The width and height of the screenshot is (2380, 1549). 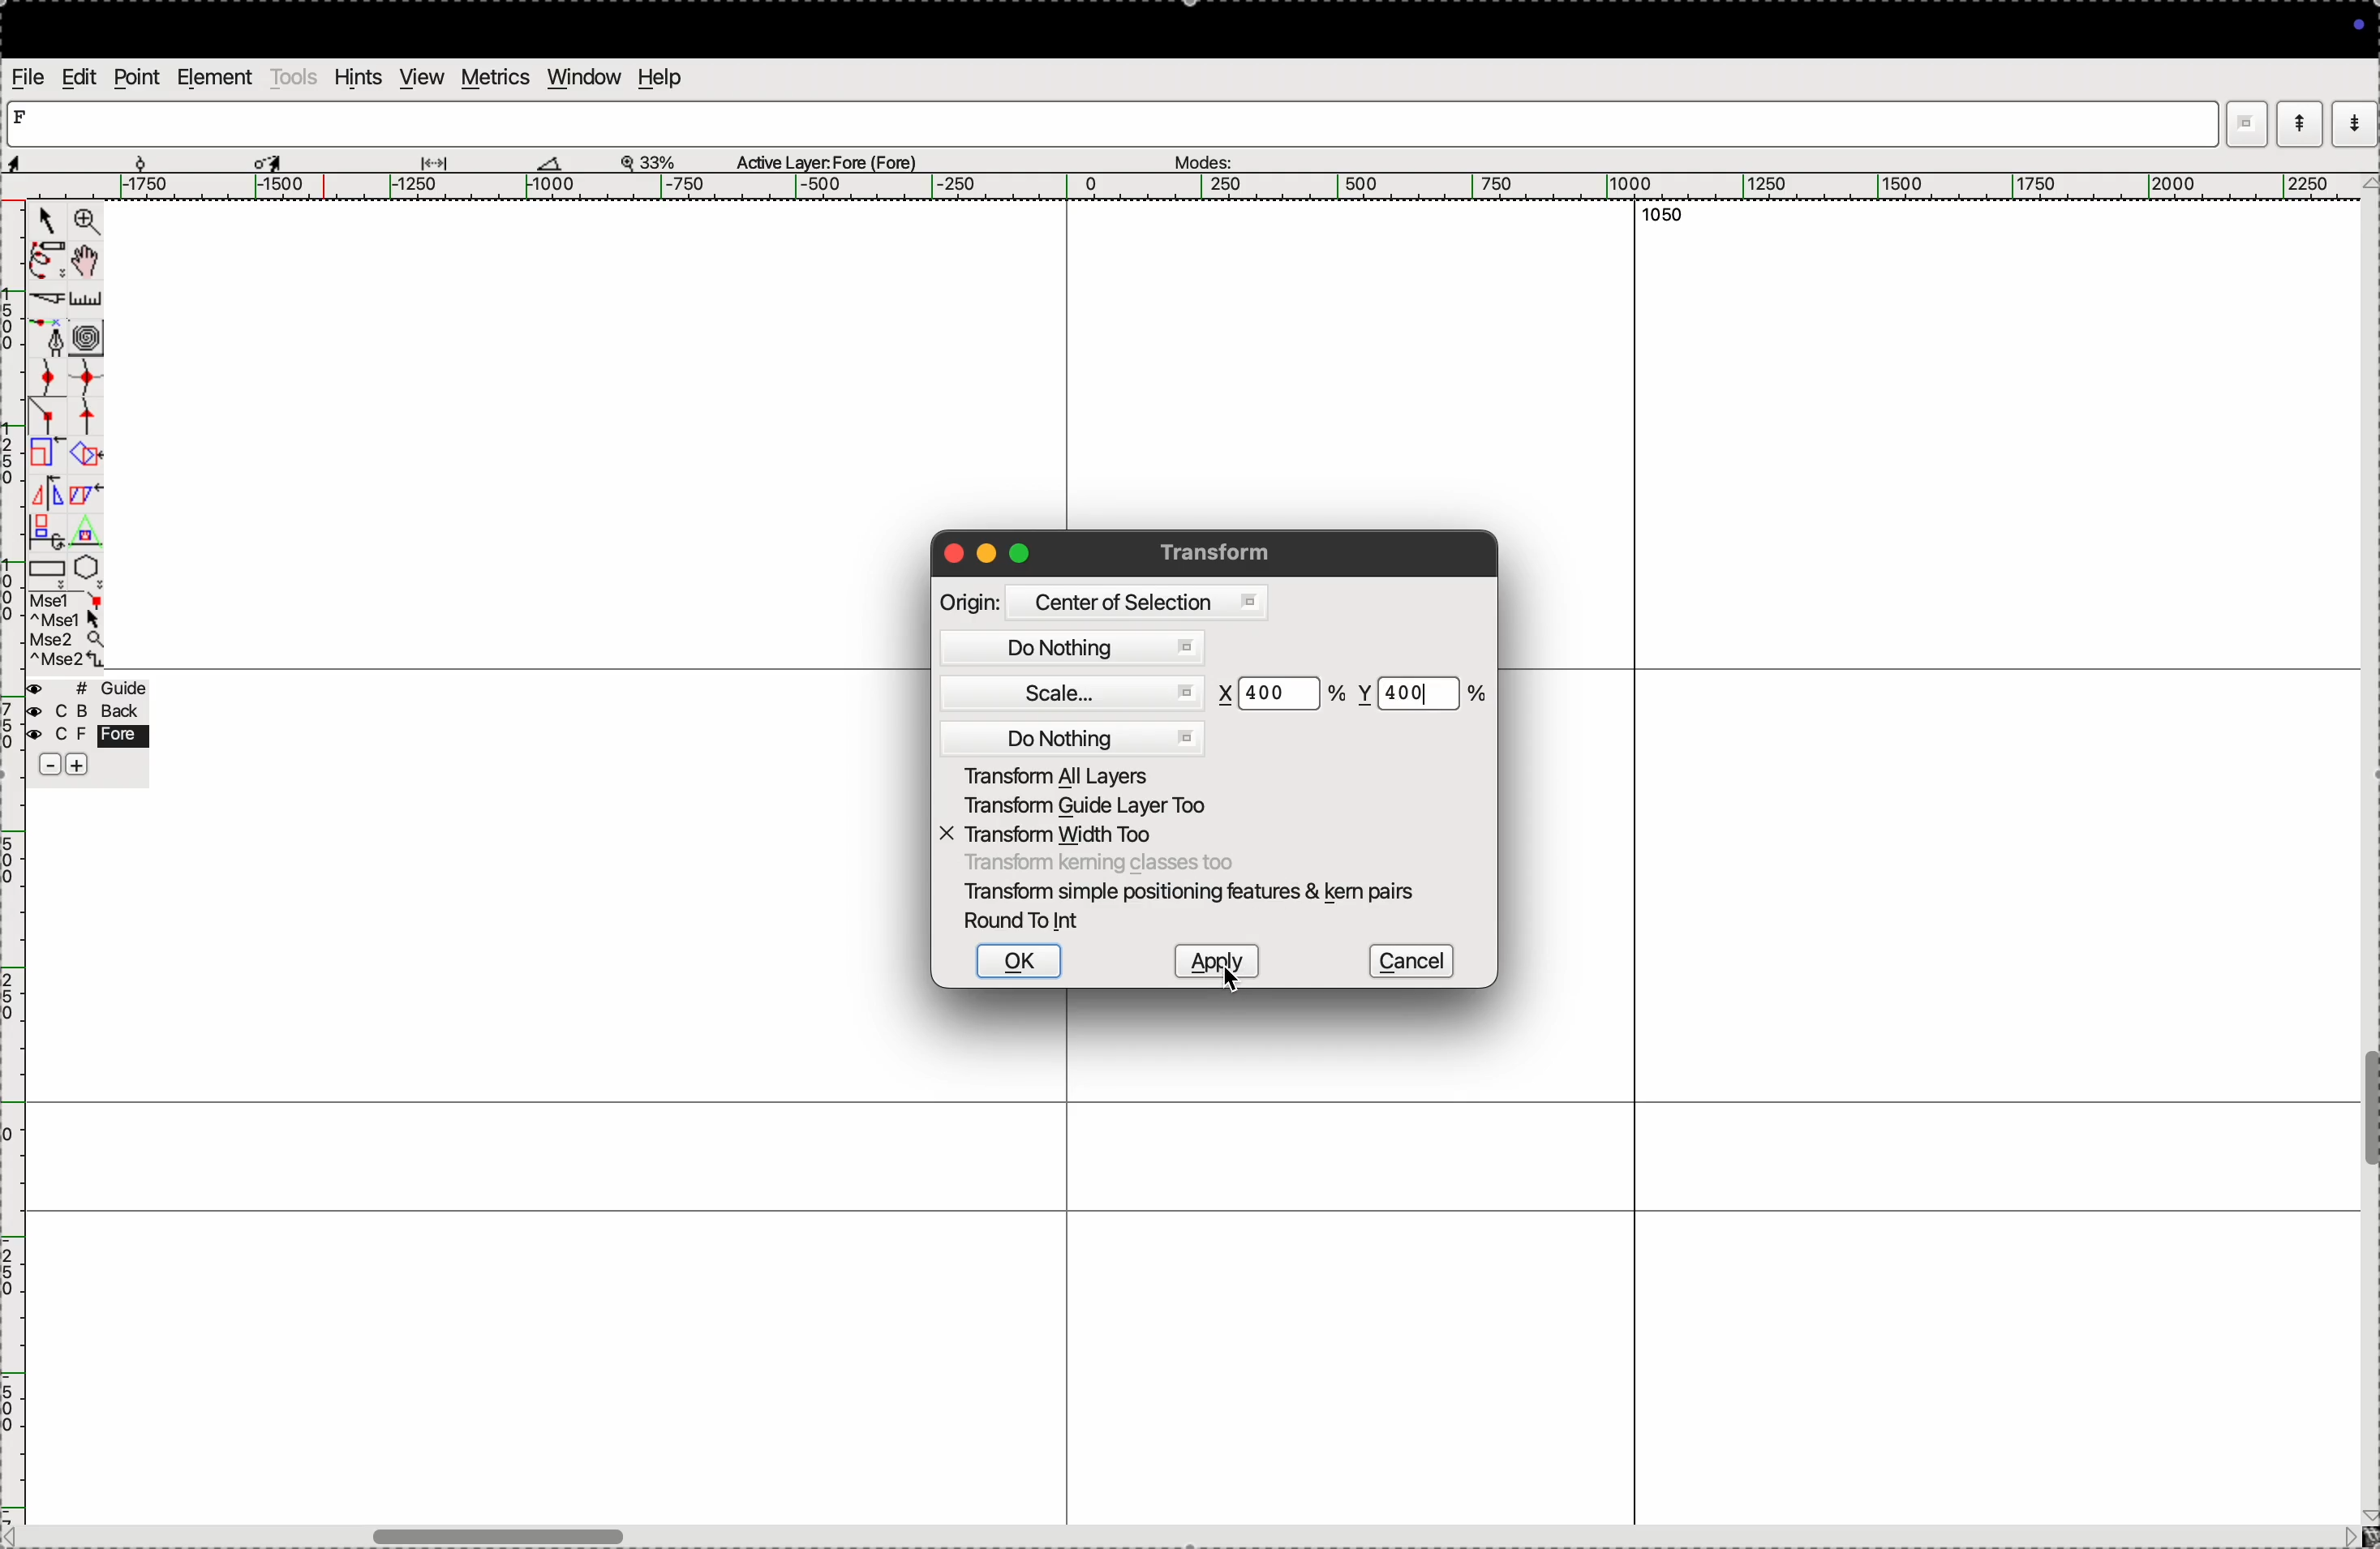 I want to click on maximize, so click(x=1019, y=552).